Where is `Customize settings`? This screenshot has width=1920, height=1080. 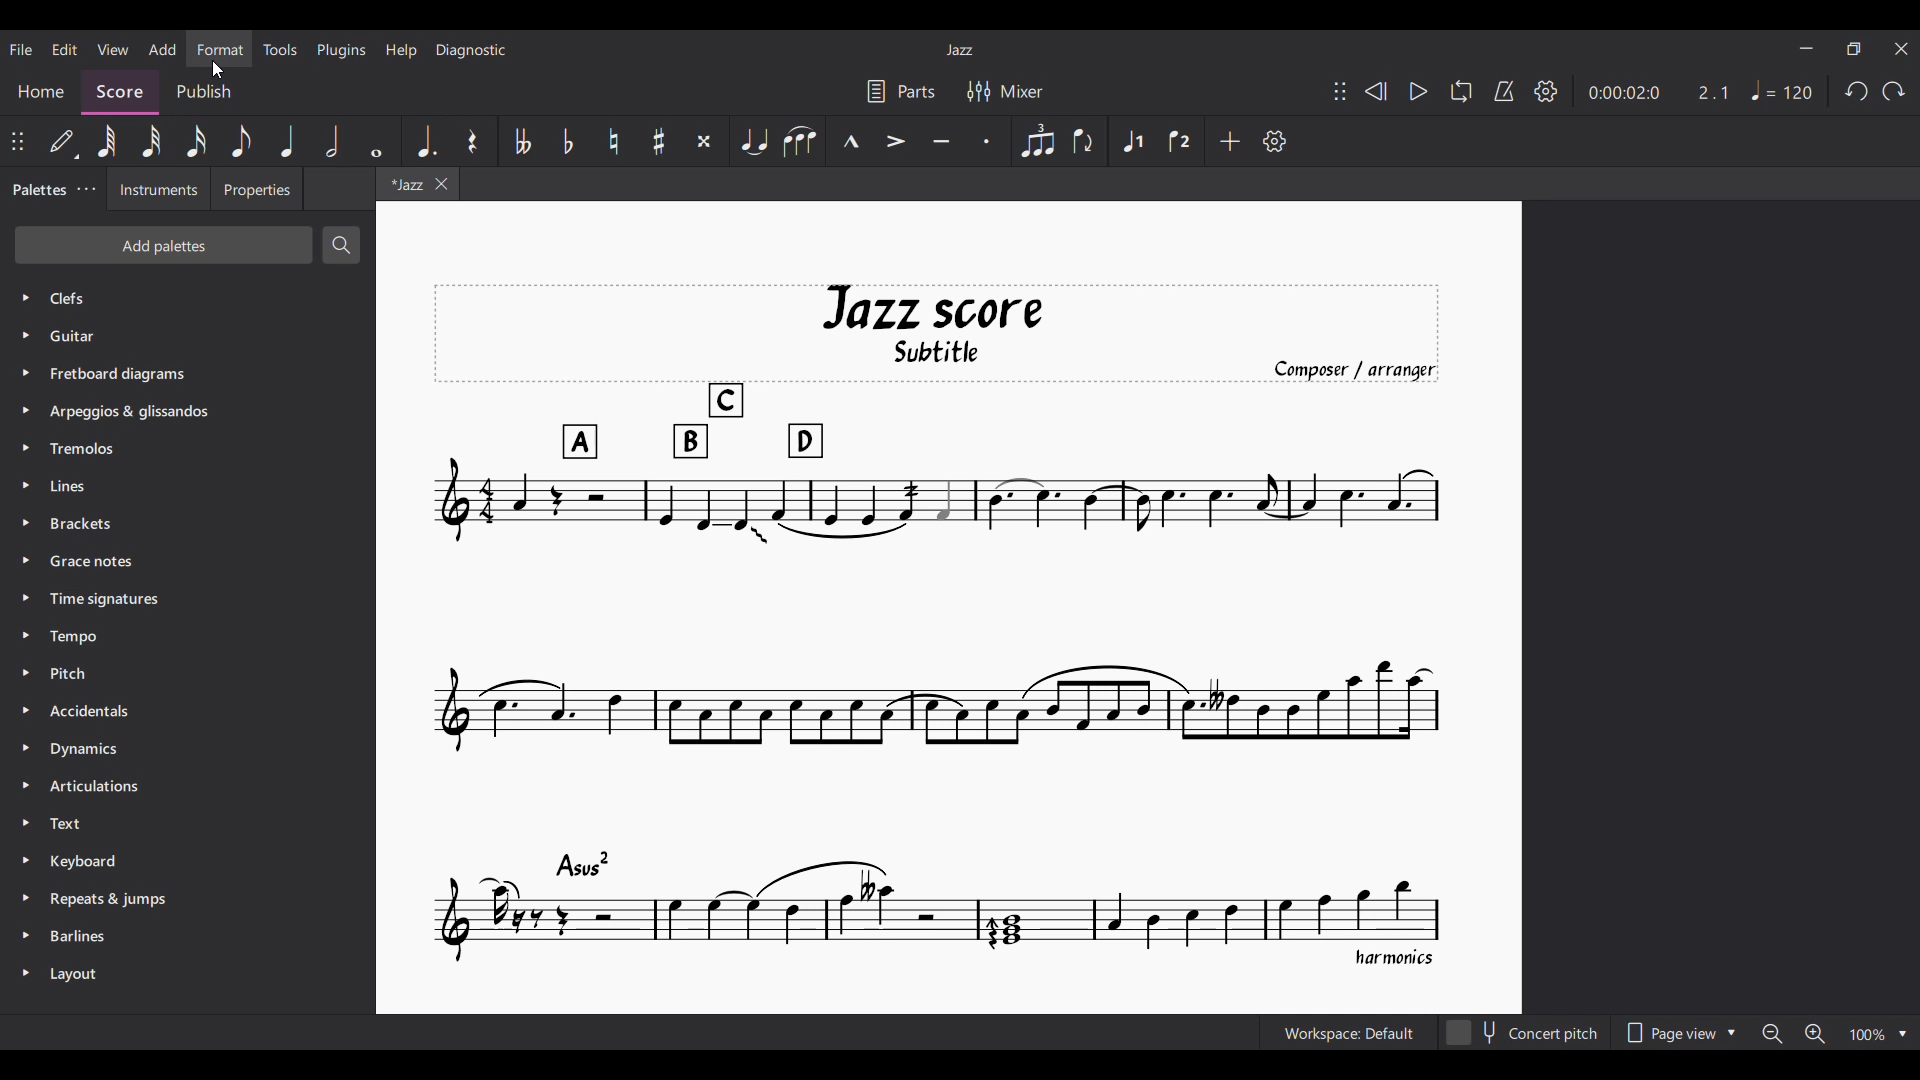 Customize settings is located at coordinates (1274, 141).